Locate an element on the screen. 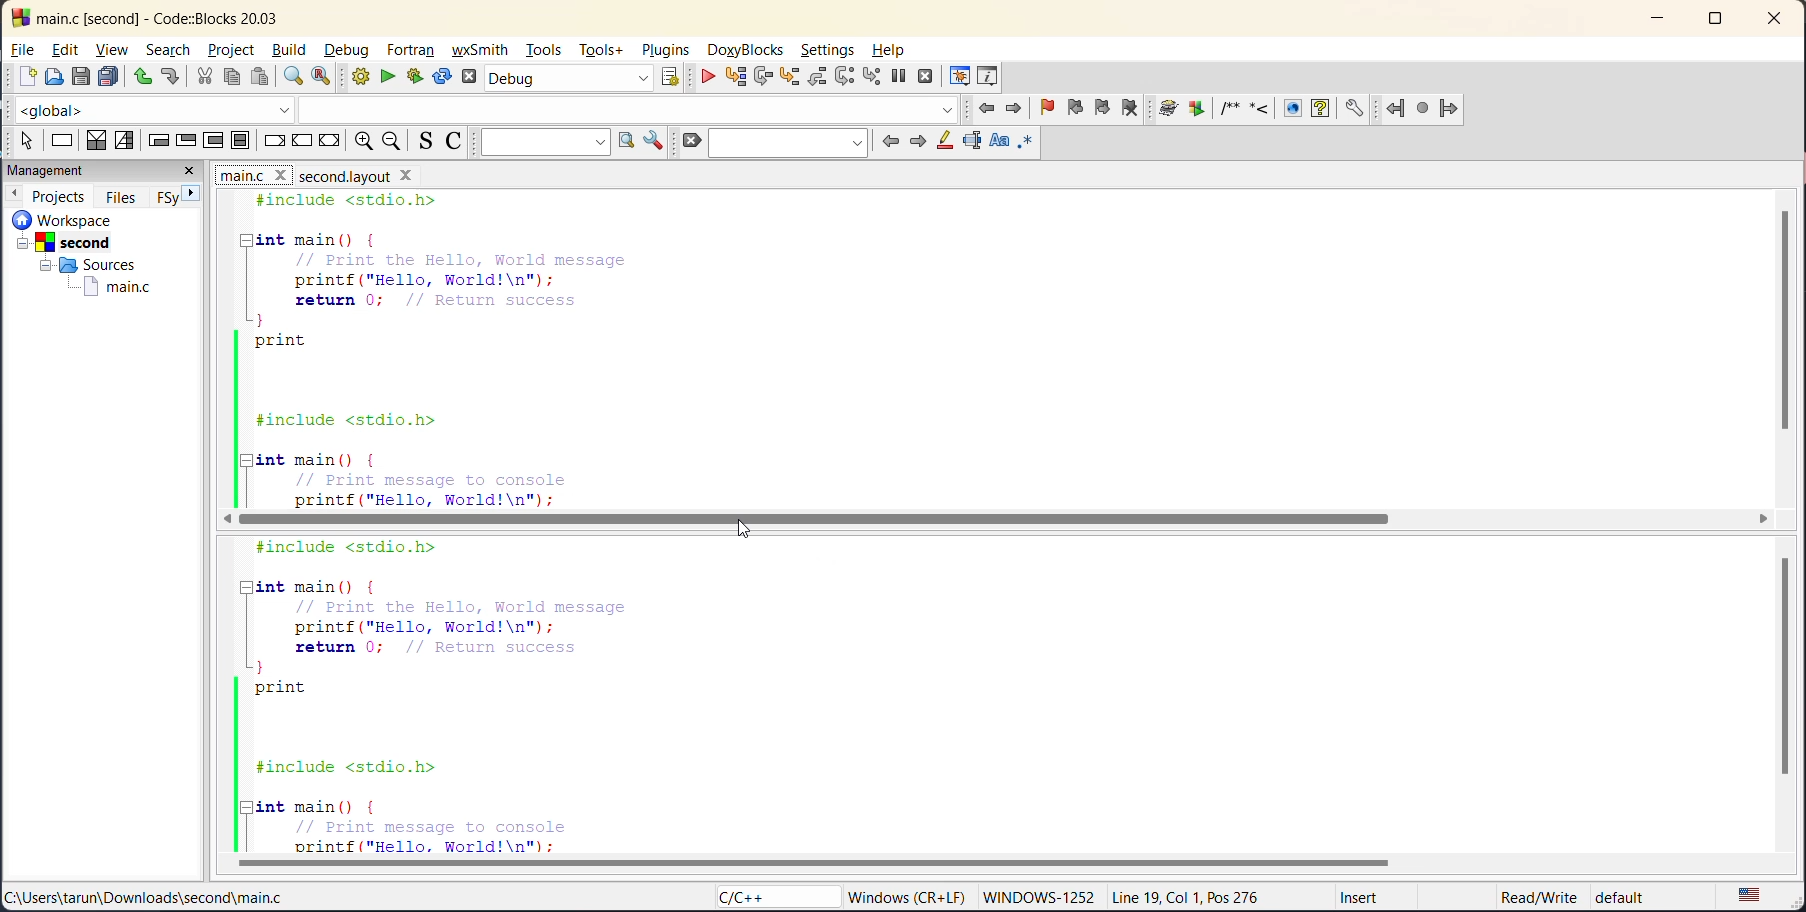  previous bookmark is located at coordinates (1075, 110).